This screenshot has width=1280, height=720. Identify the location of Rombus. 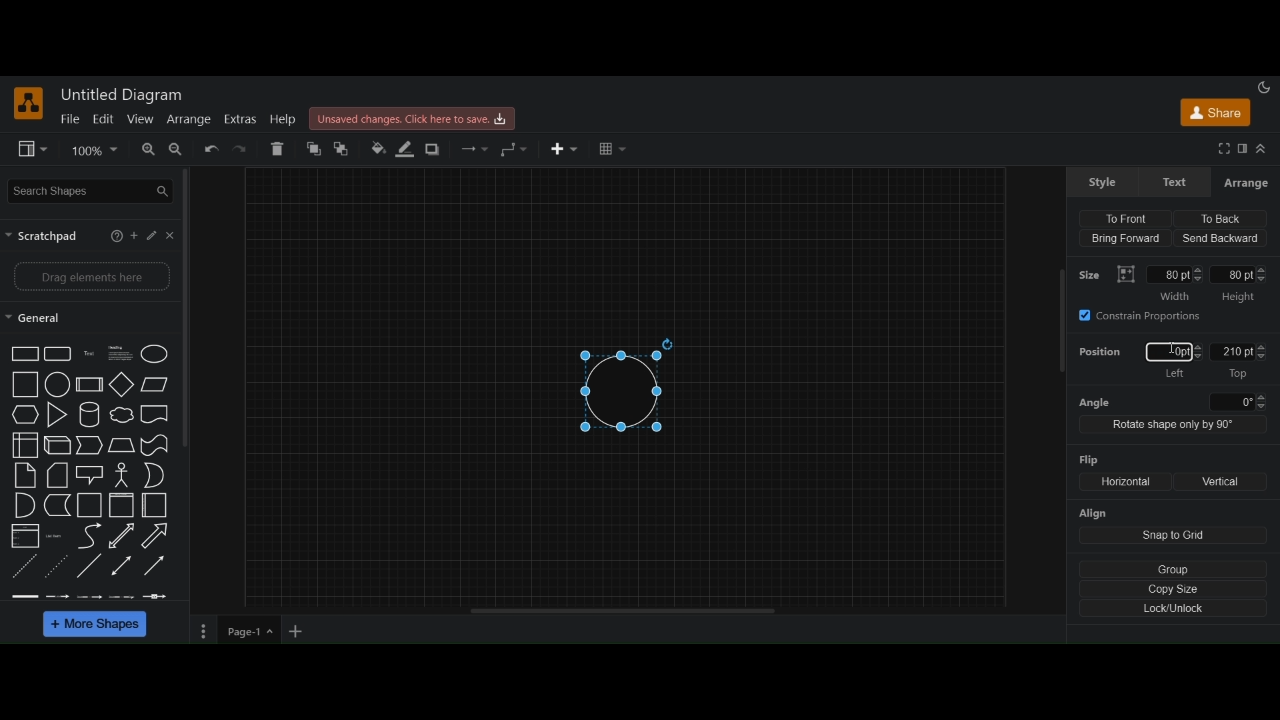
(122, 446).